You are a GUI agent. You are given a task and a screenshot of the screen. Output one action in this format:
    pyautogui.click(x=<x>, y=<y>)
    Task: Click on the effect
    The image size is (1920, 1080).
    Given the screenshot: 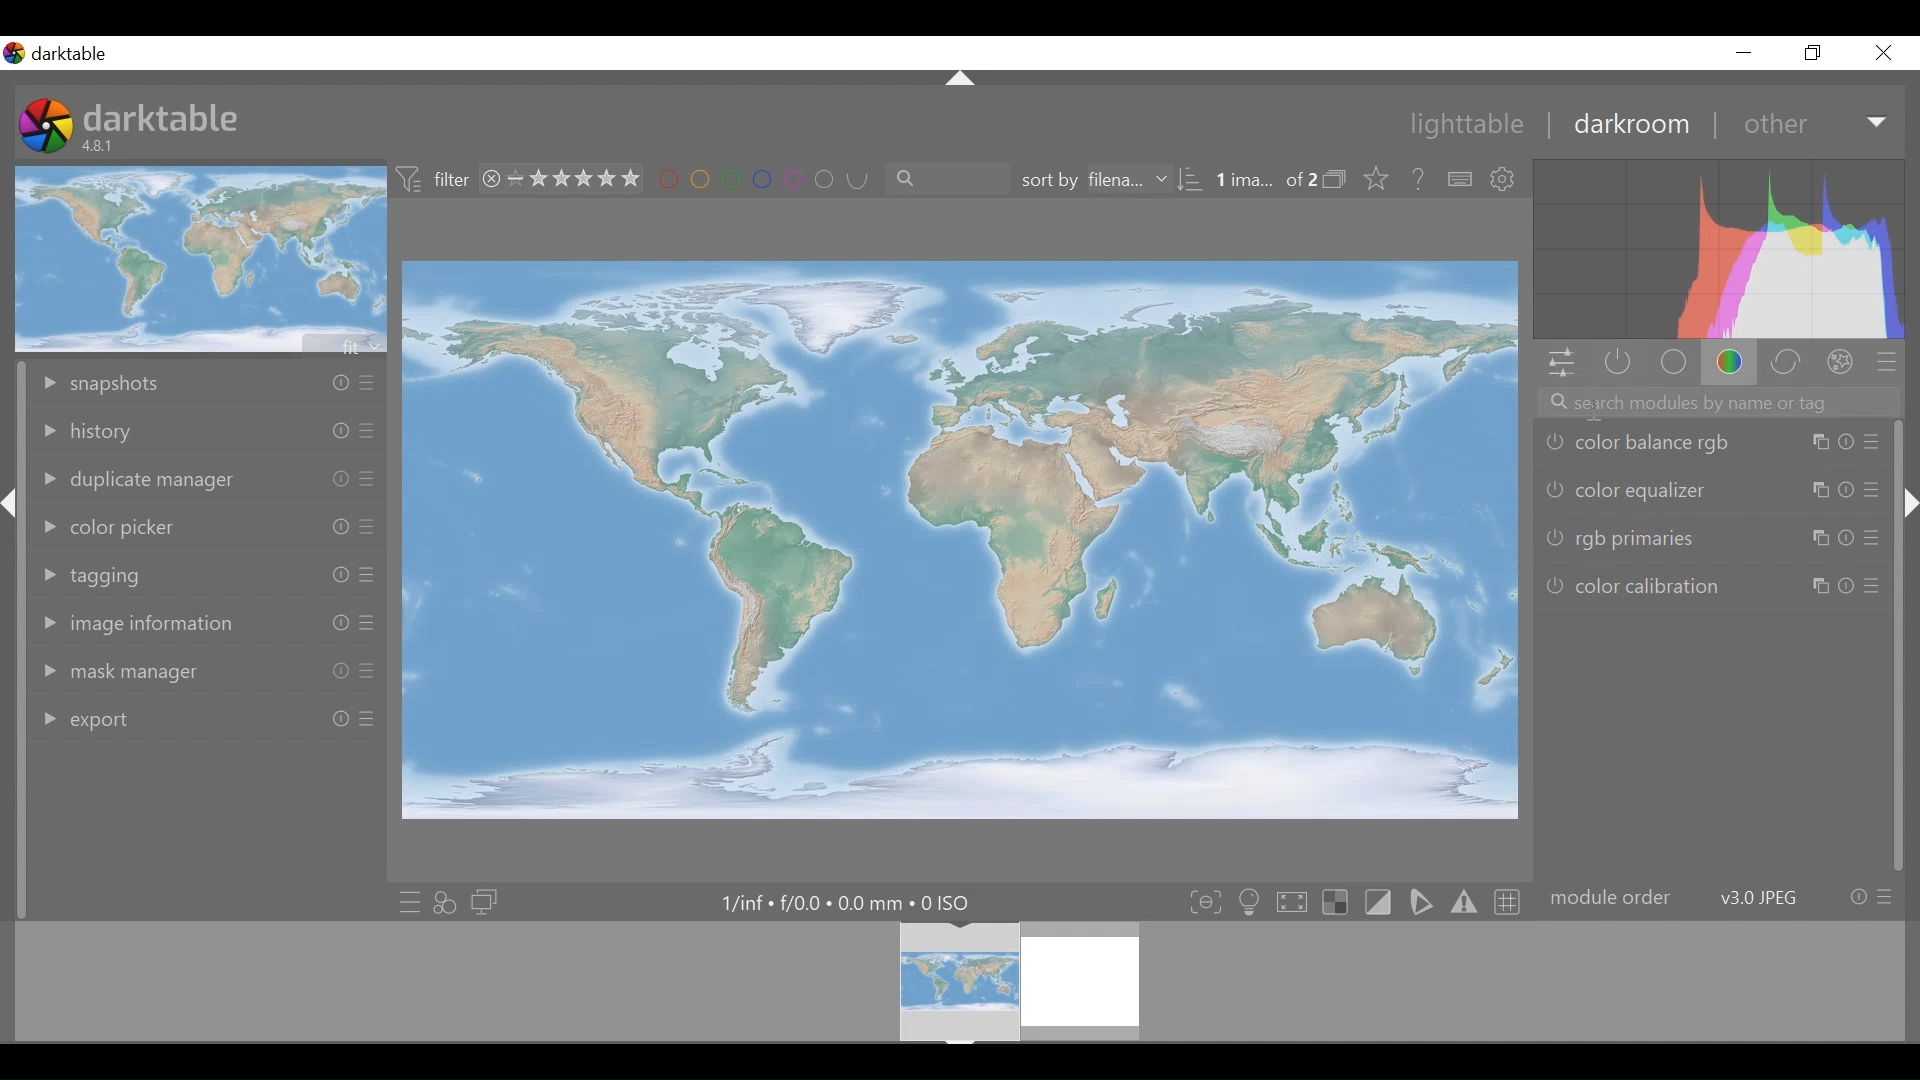 What is the action you would take?
    pyautogui.click(x=1840, y=360)
    